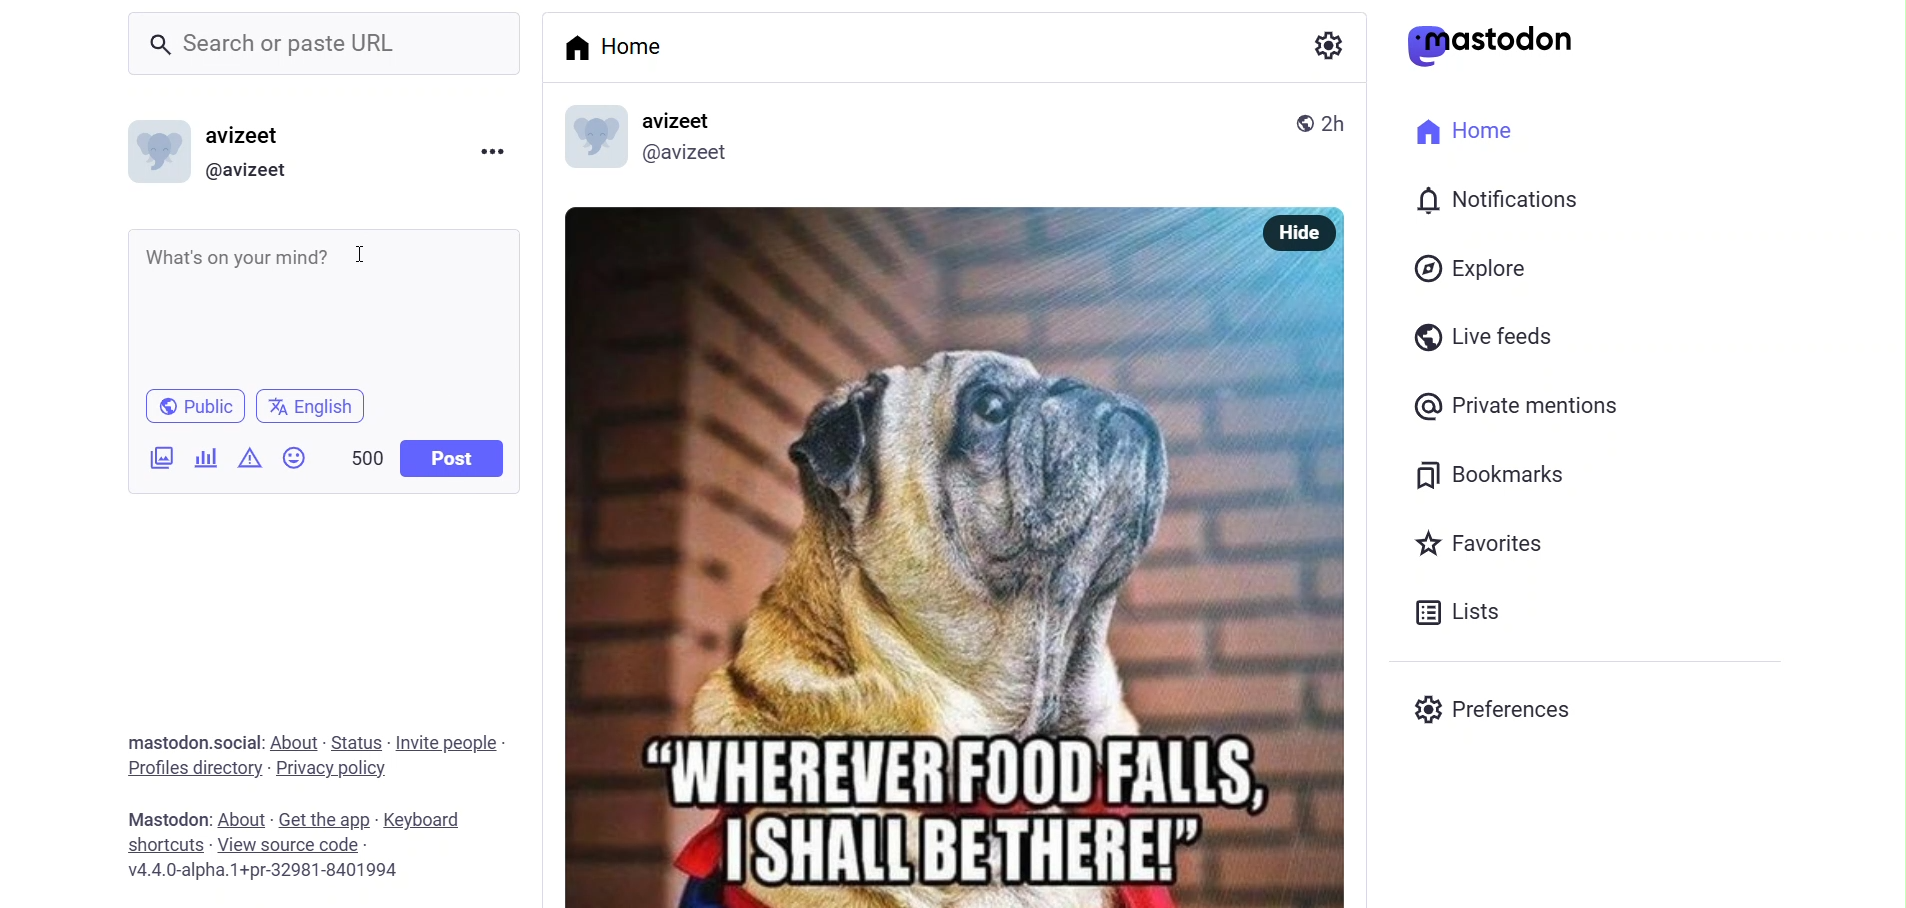 This screenshot has height=908, width=1906. I want to click on mastodon, so click(1489, 46).